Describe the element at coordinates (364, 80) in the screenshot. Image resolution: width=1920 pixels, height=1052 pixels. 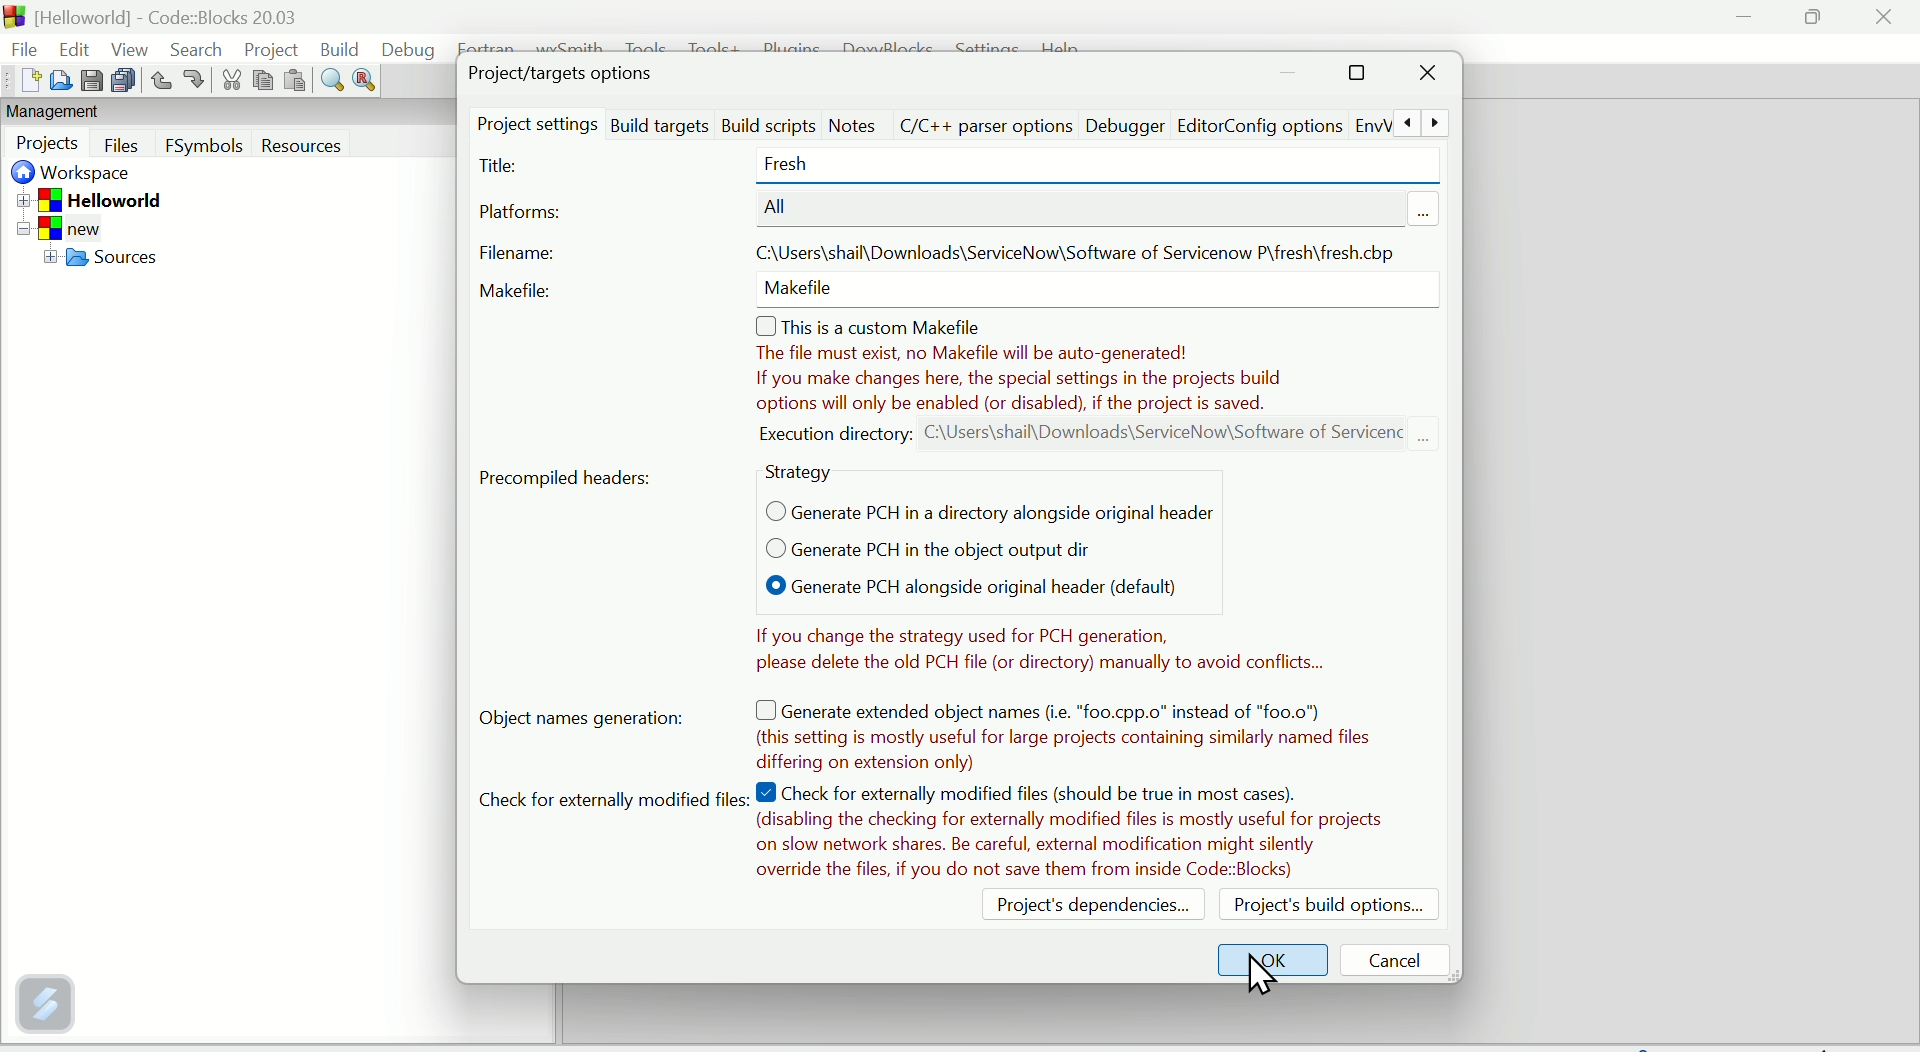
I see `Replace` at that location.